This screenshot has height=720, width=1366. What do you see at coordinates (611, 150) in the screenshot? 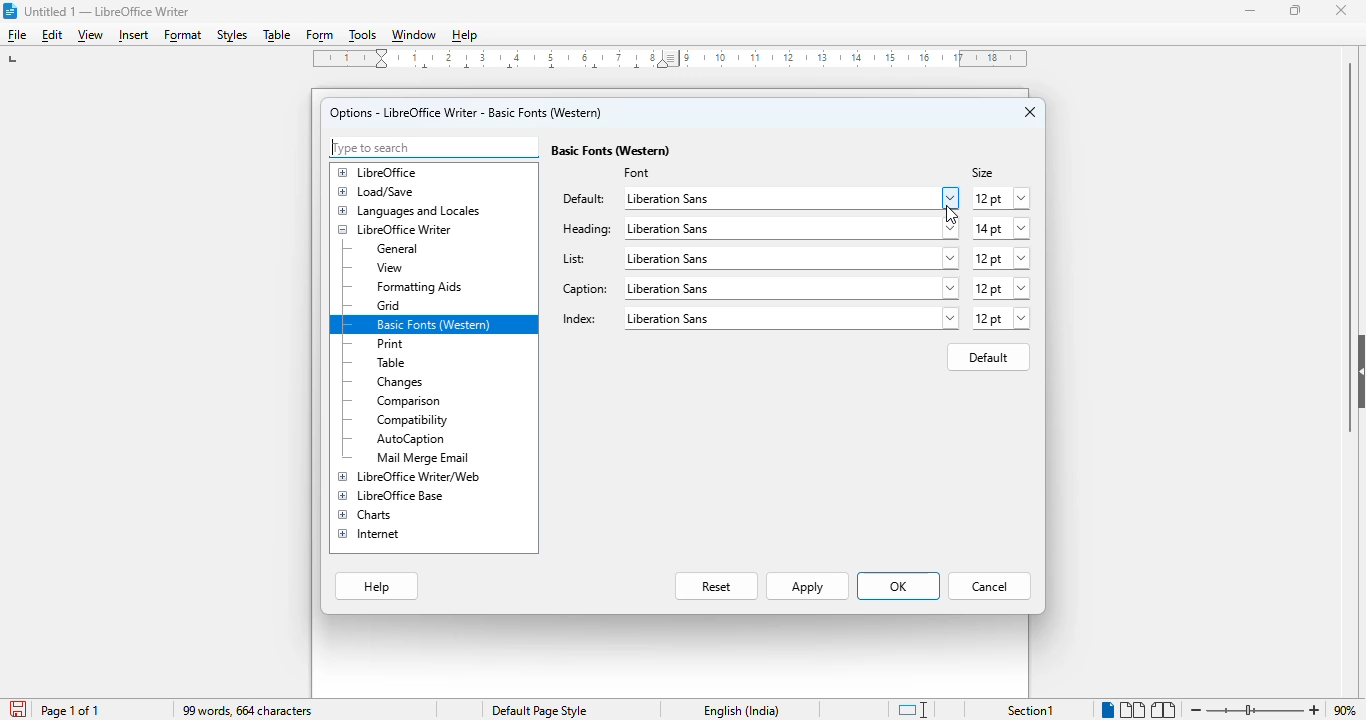
I see `basic fonts (Western)` at bounding box center [611, 150].